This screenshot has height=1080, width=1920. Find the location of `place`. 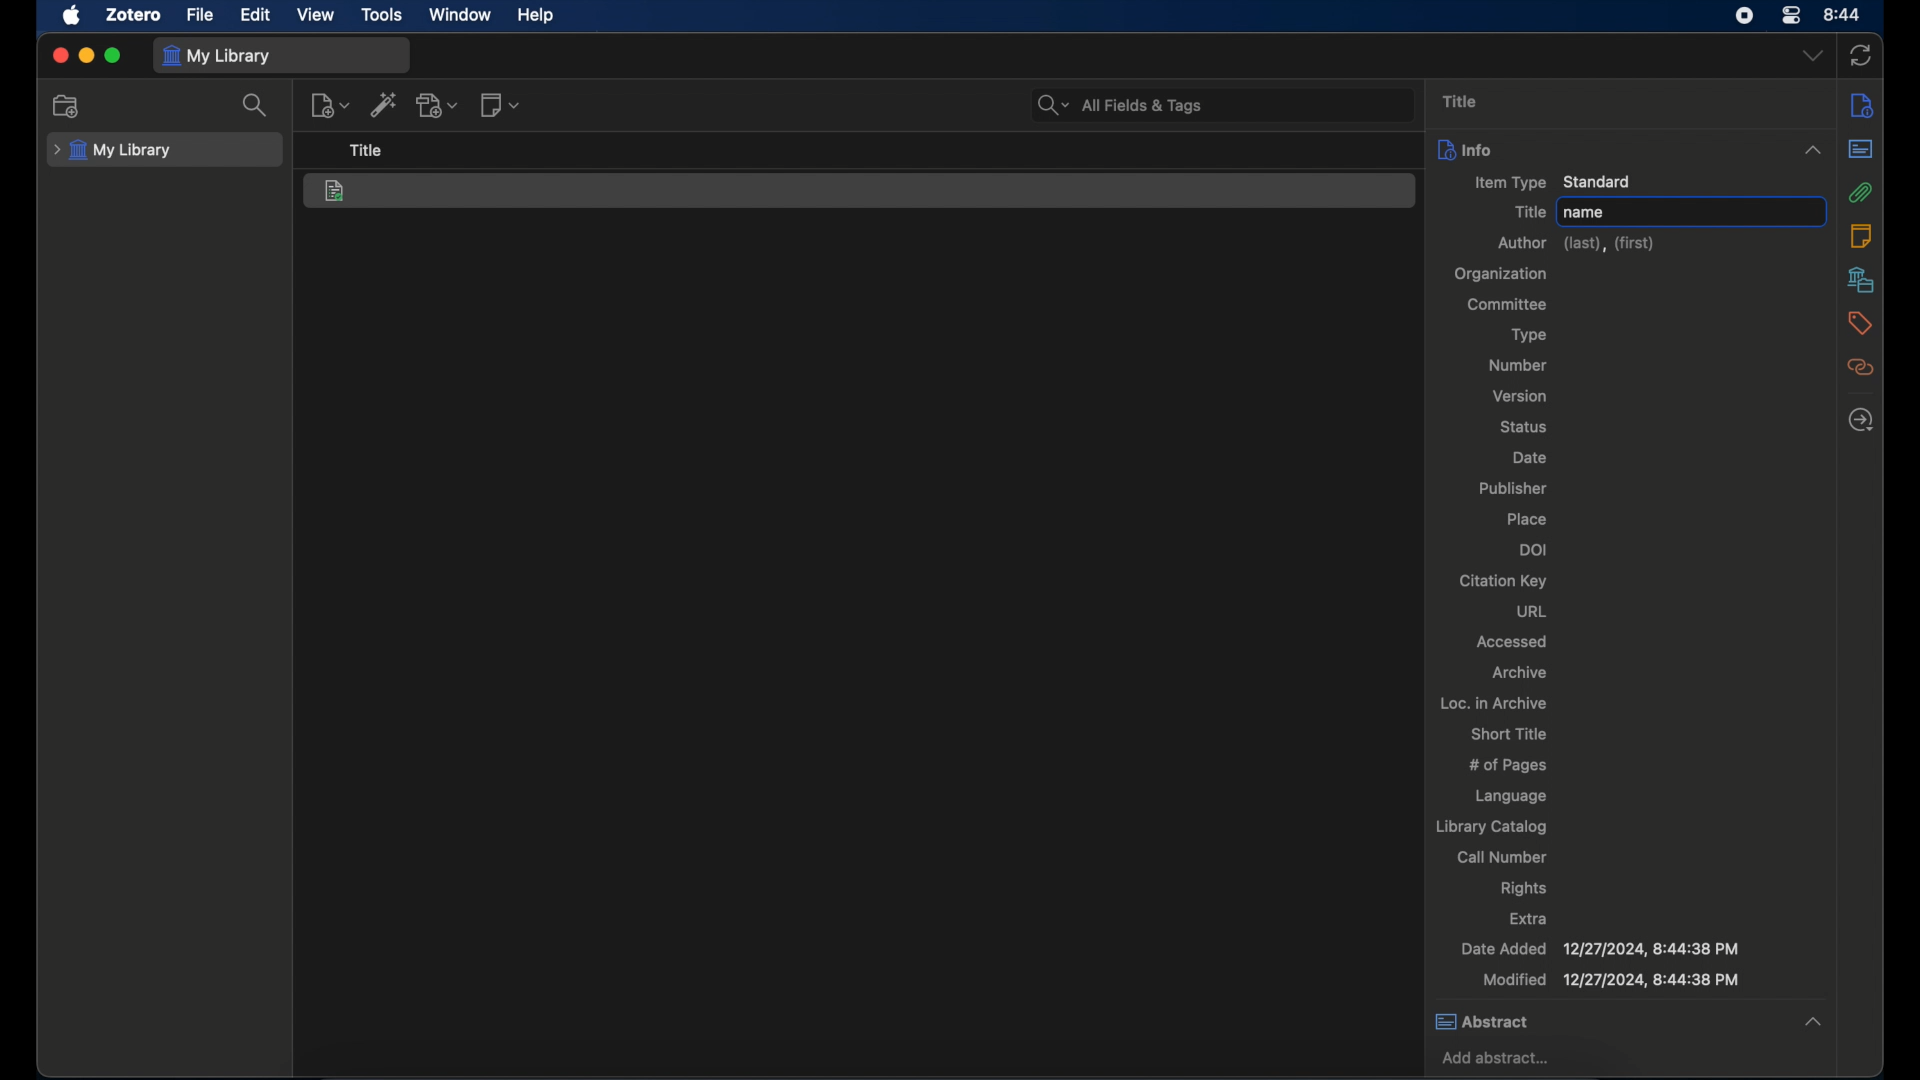

place is located at coordinates (1530, 517).